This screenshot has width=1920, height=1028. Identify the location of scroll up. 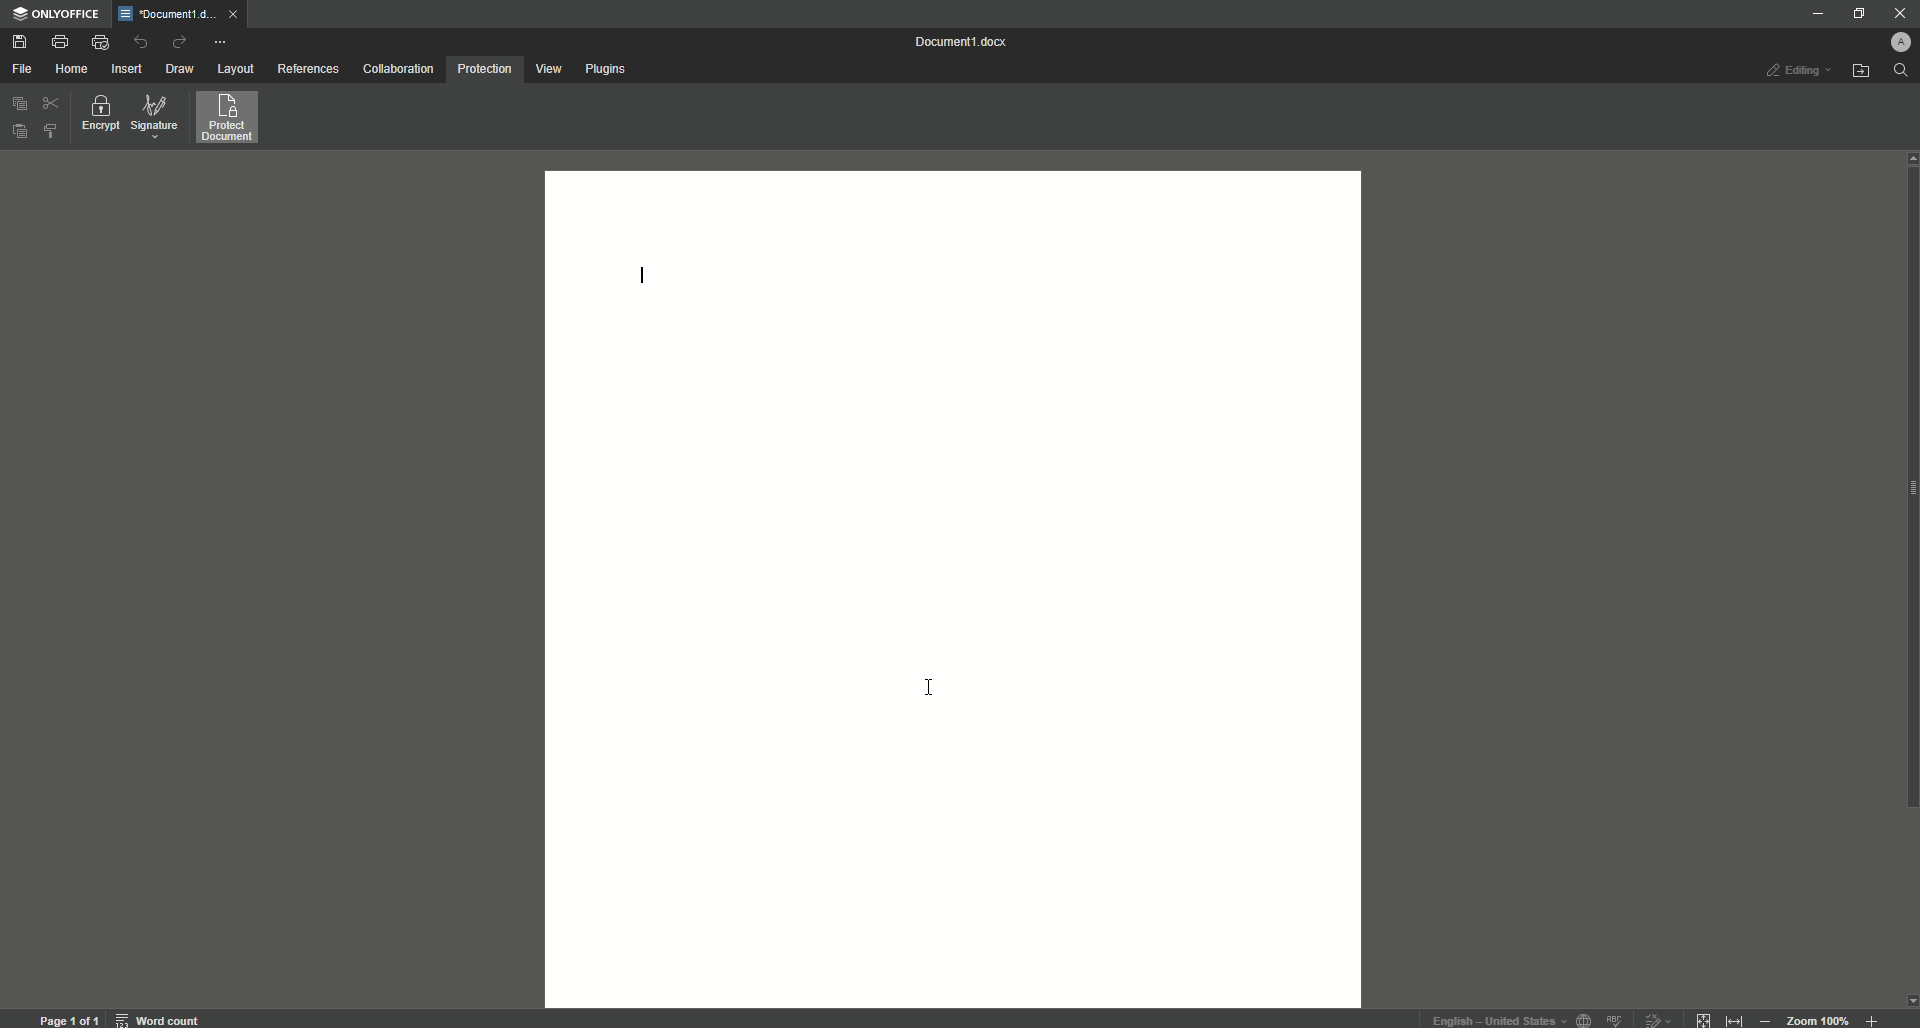
(1908, 158).